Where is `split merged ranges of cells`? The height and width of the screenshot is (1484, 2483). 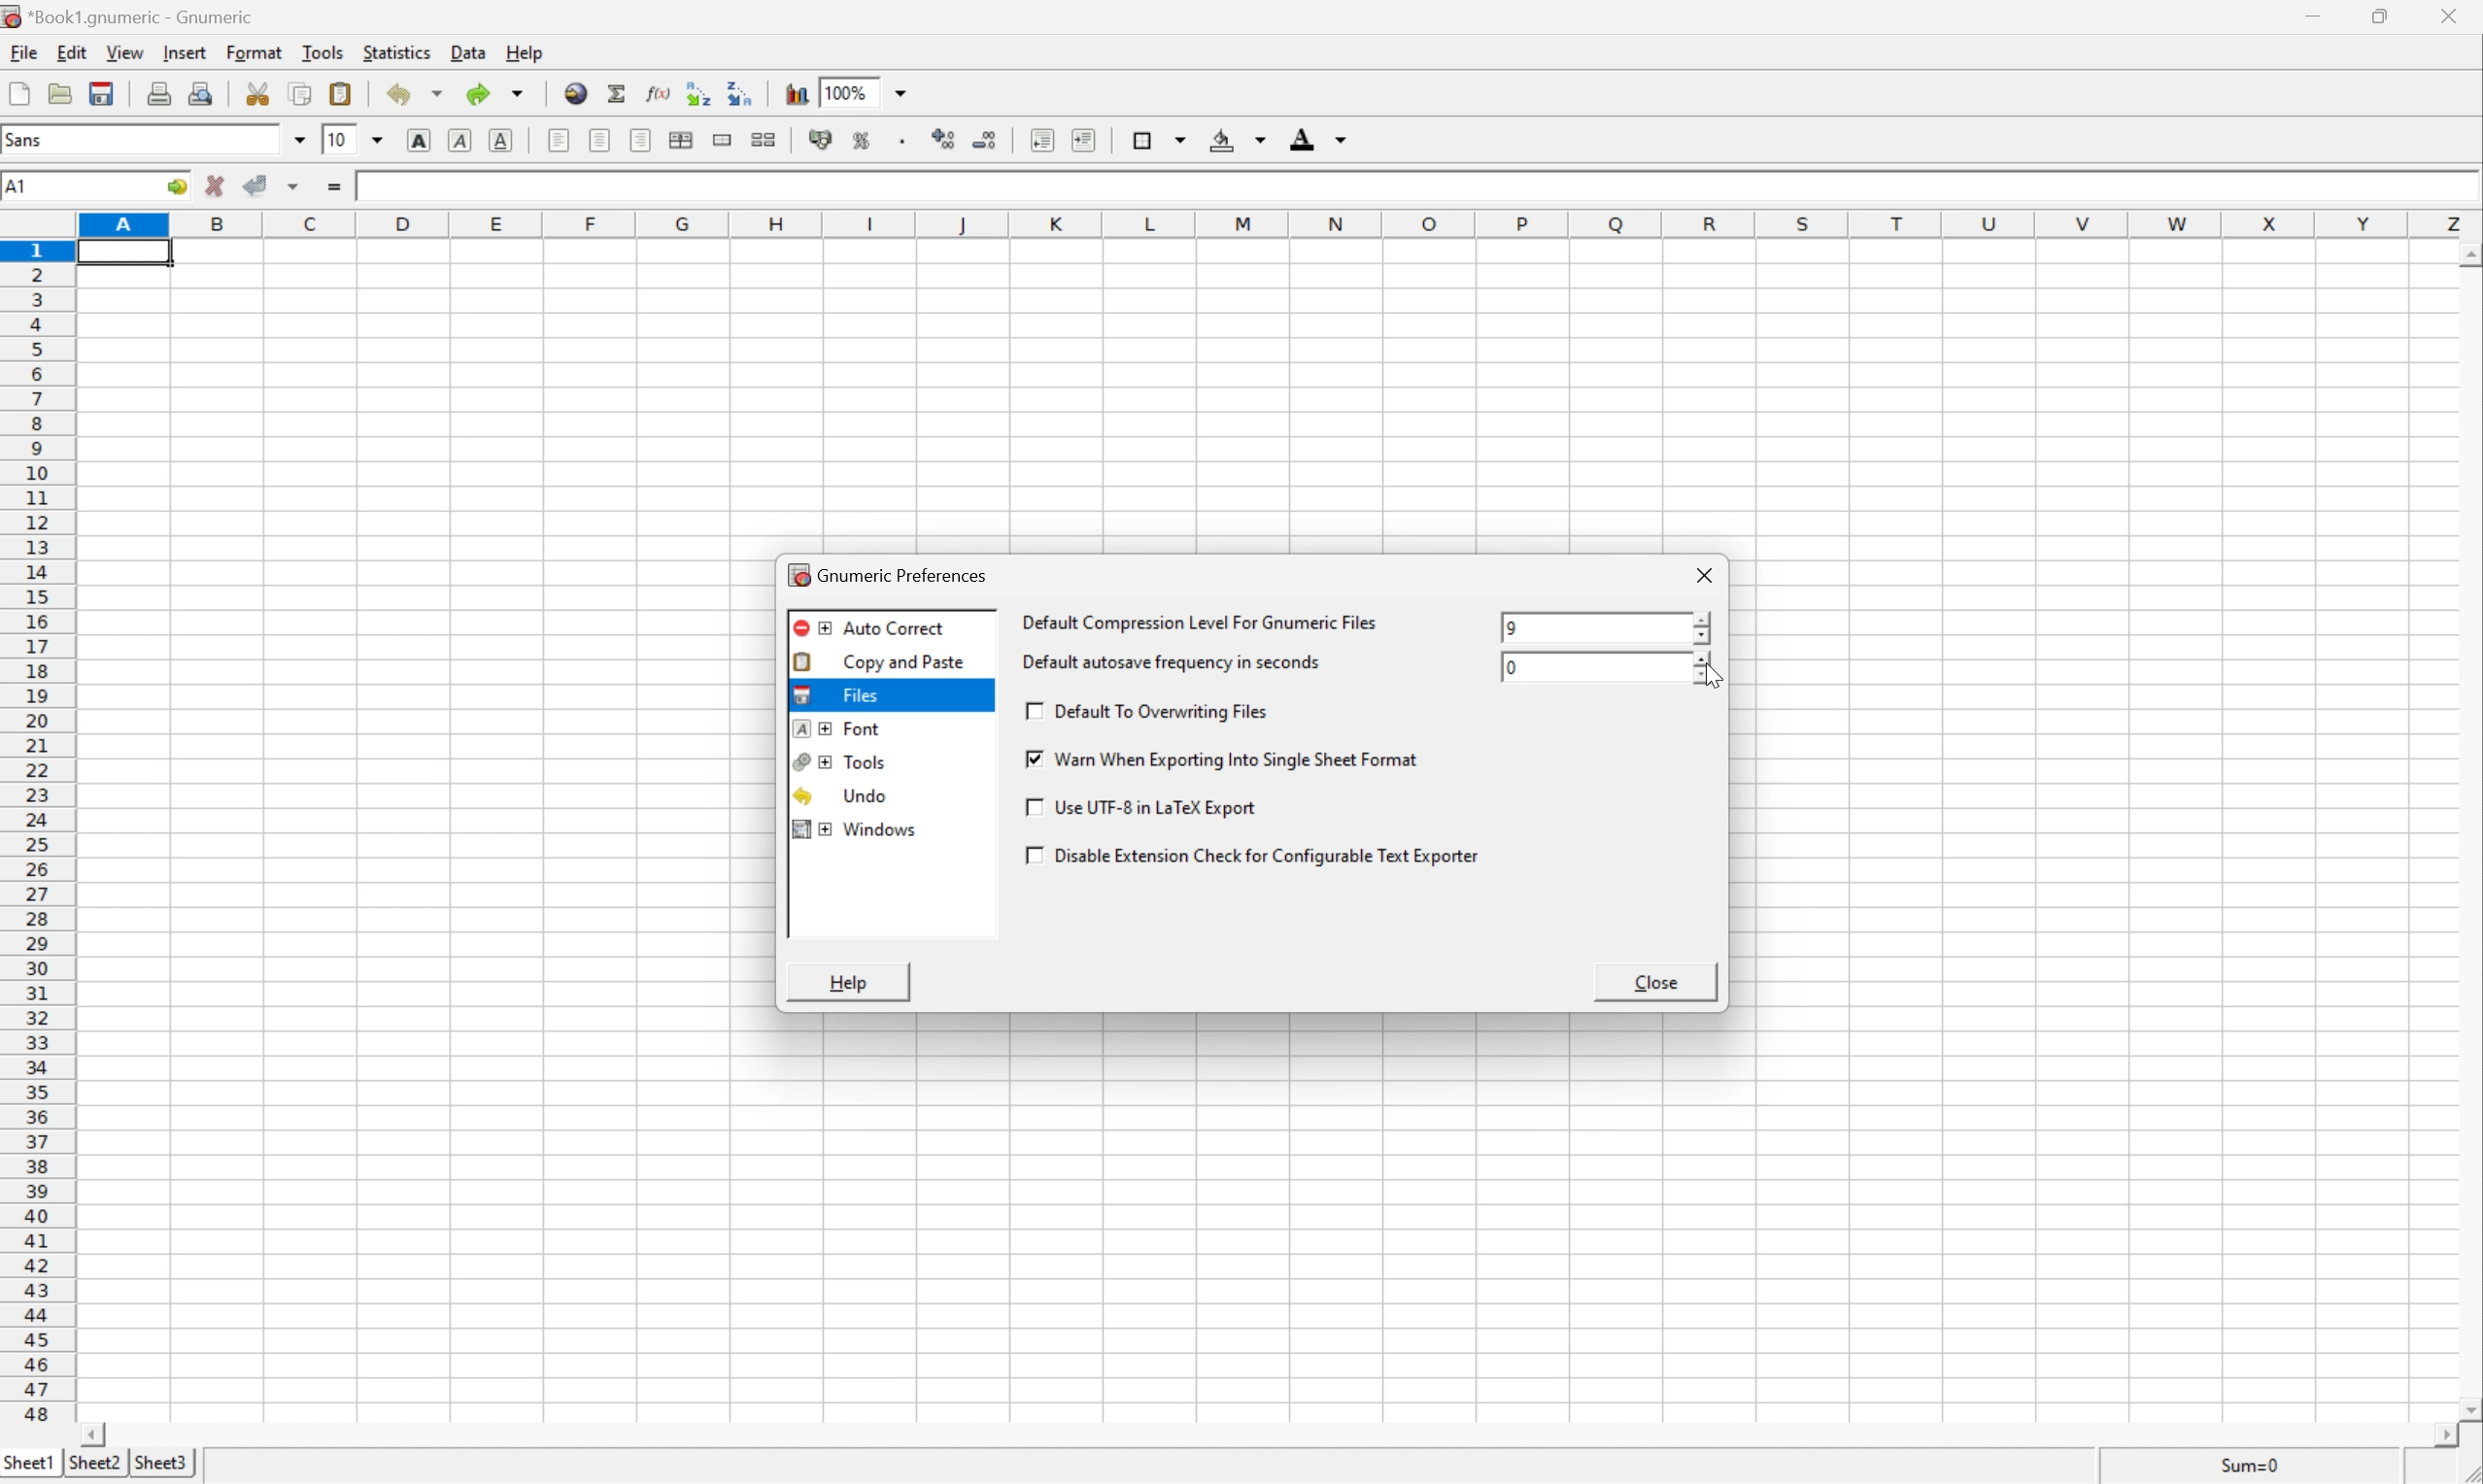
split merged ranges of cells is located at coordinates (765, 141).